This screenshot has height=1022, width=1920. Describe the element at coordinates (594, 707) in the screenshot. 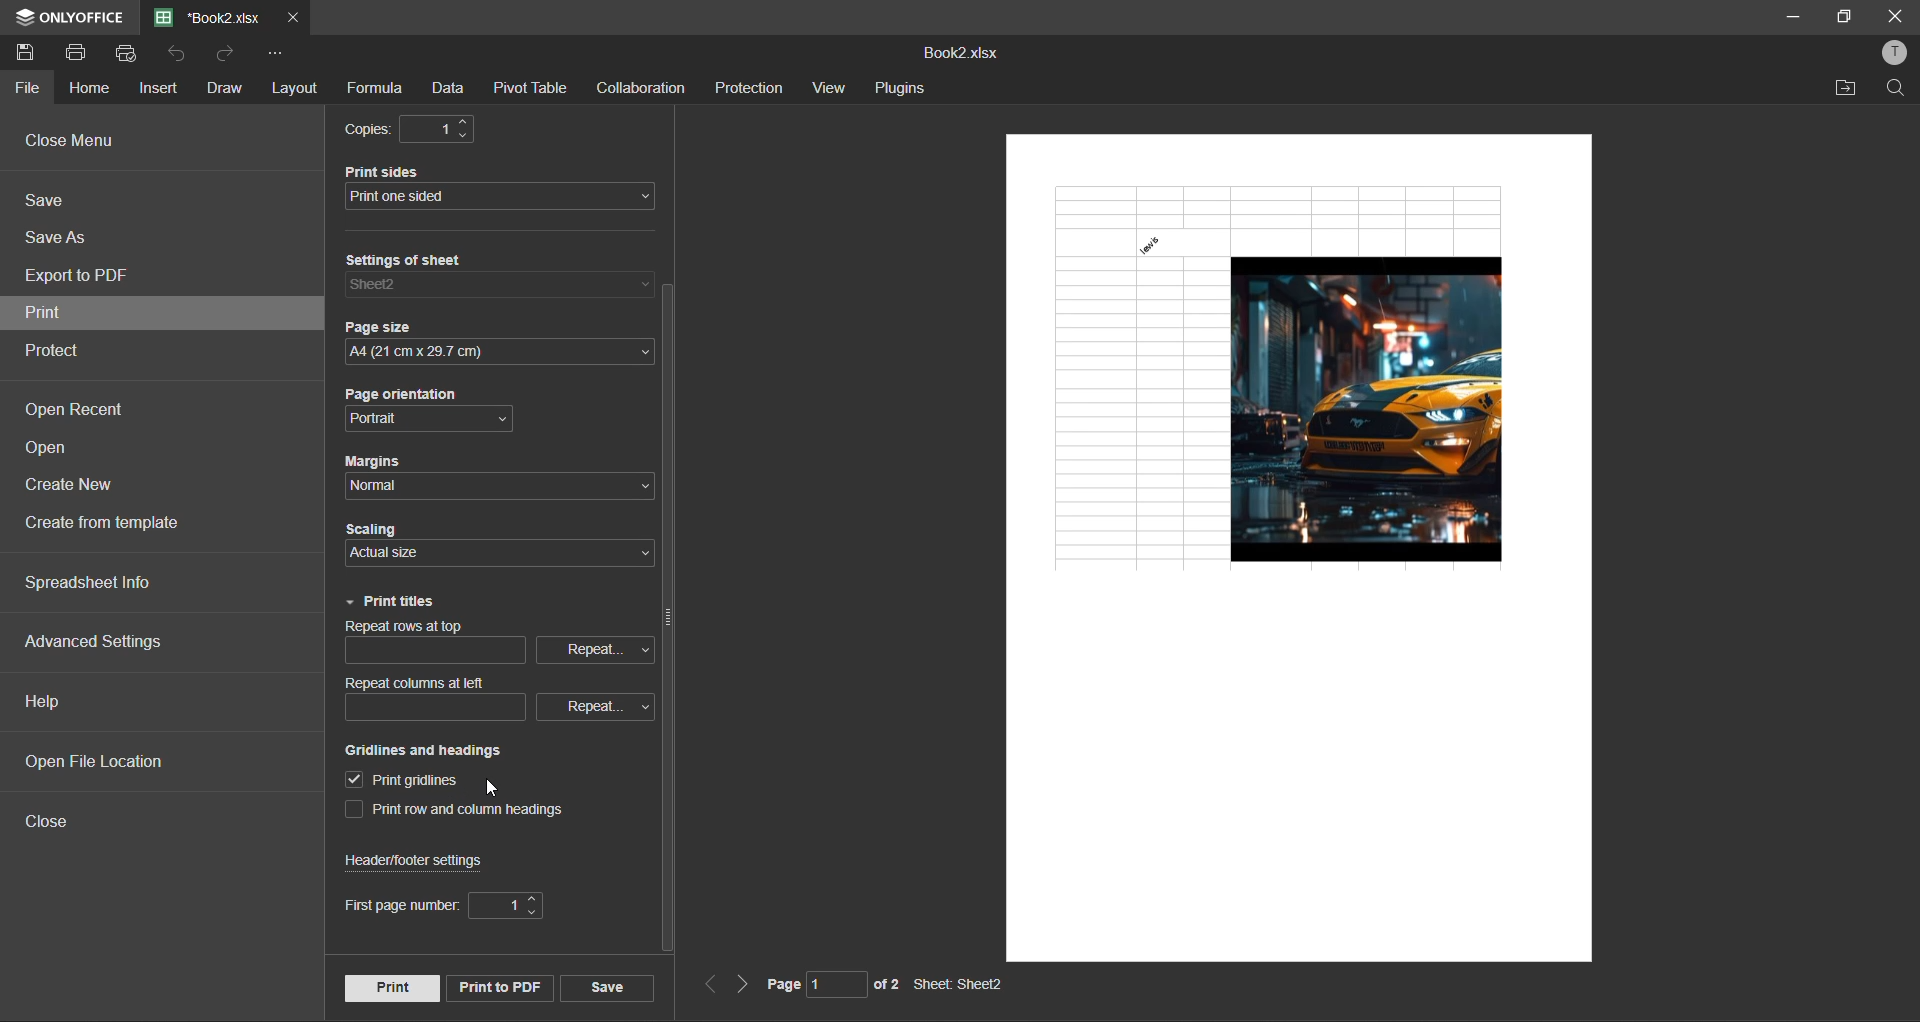

I see `repeat` at that location.